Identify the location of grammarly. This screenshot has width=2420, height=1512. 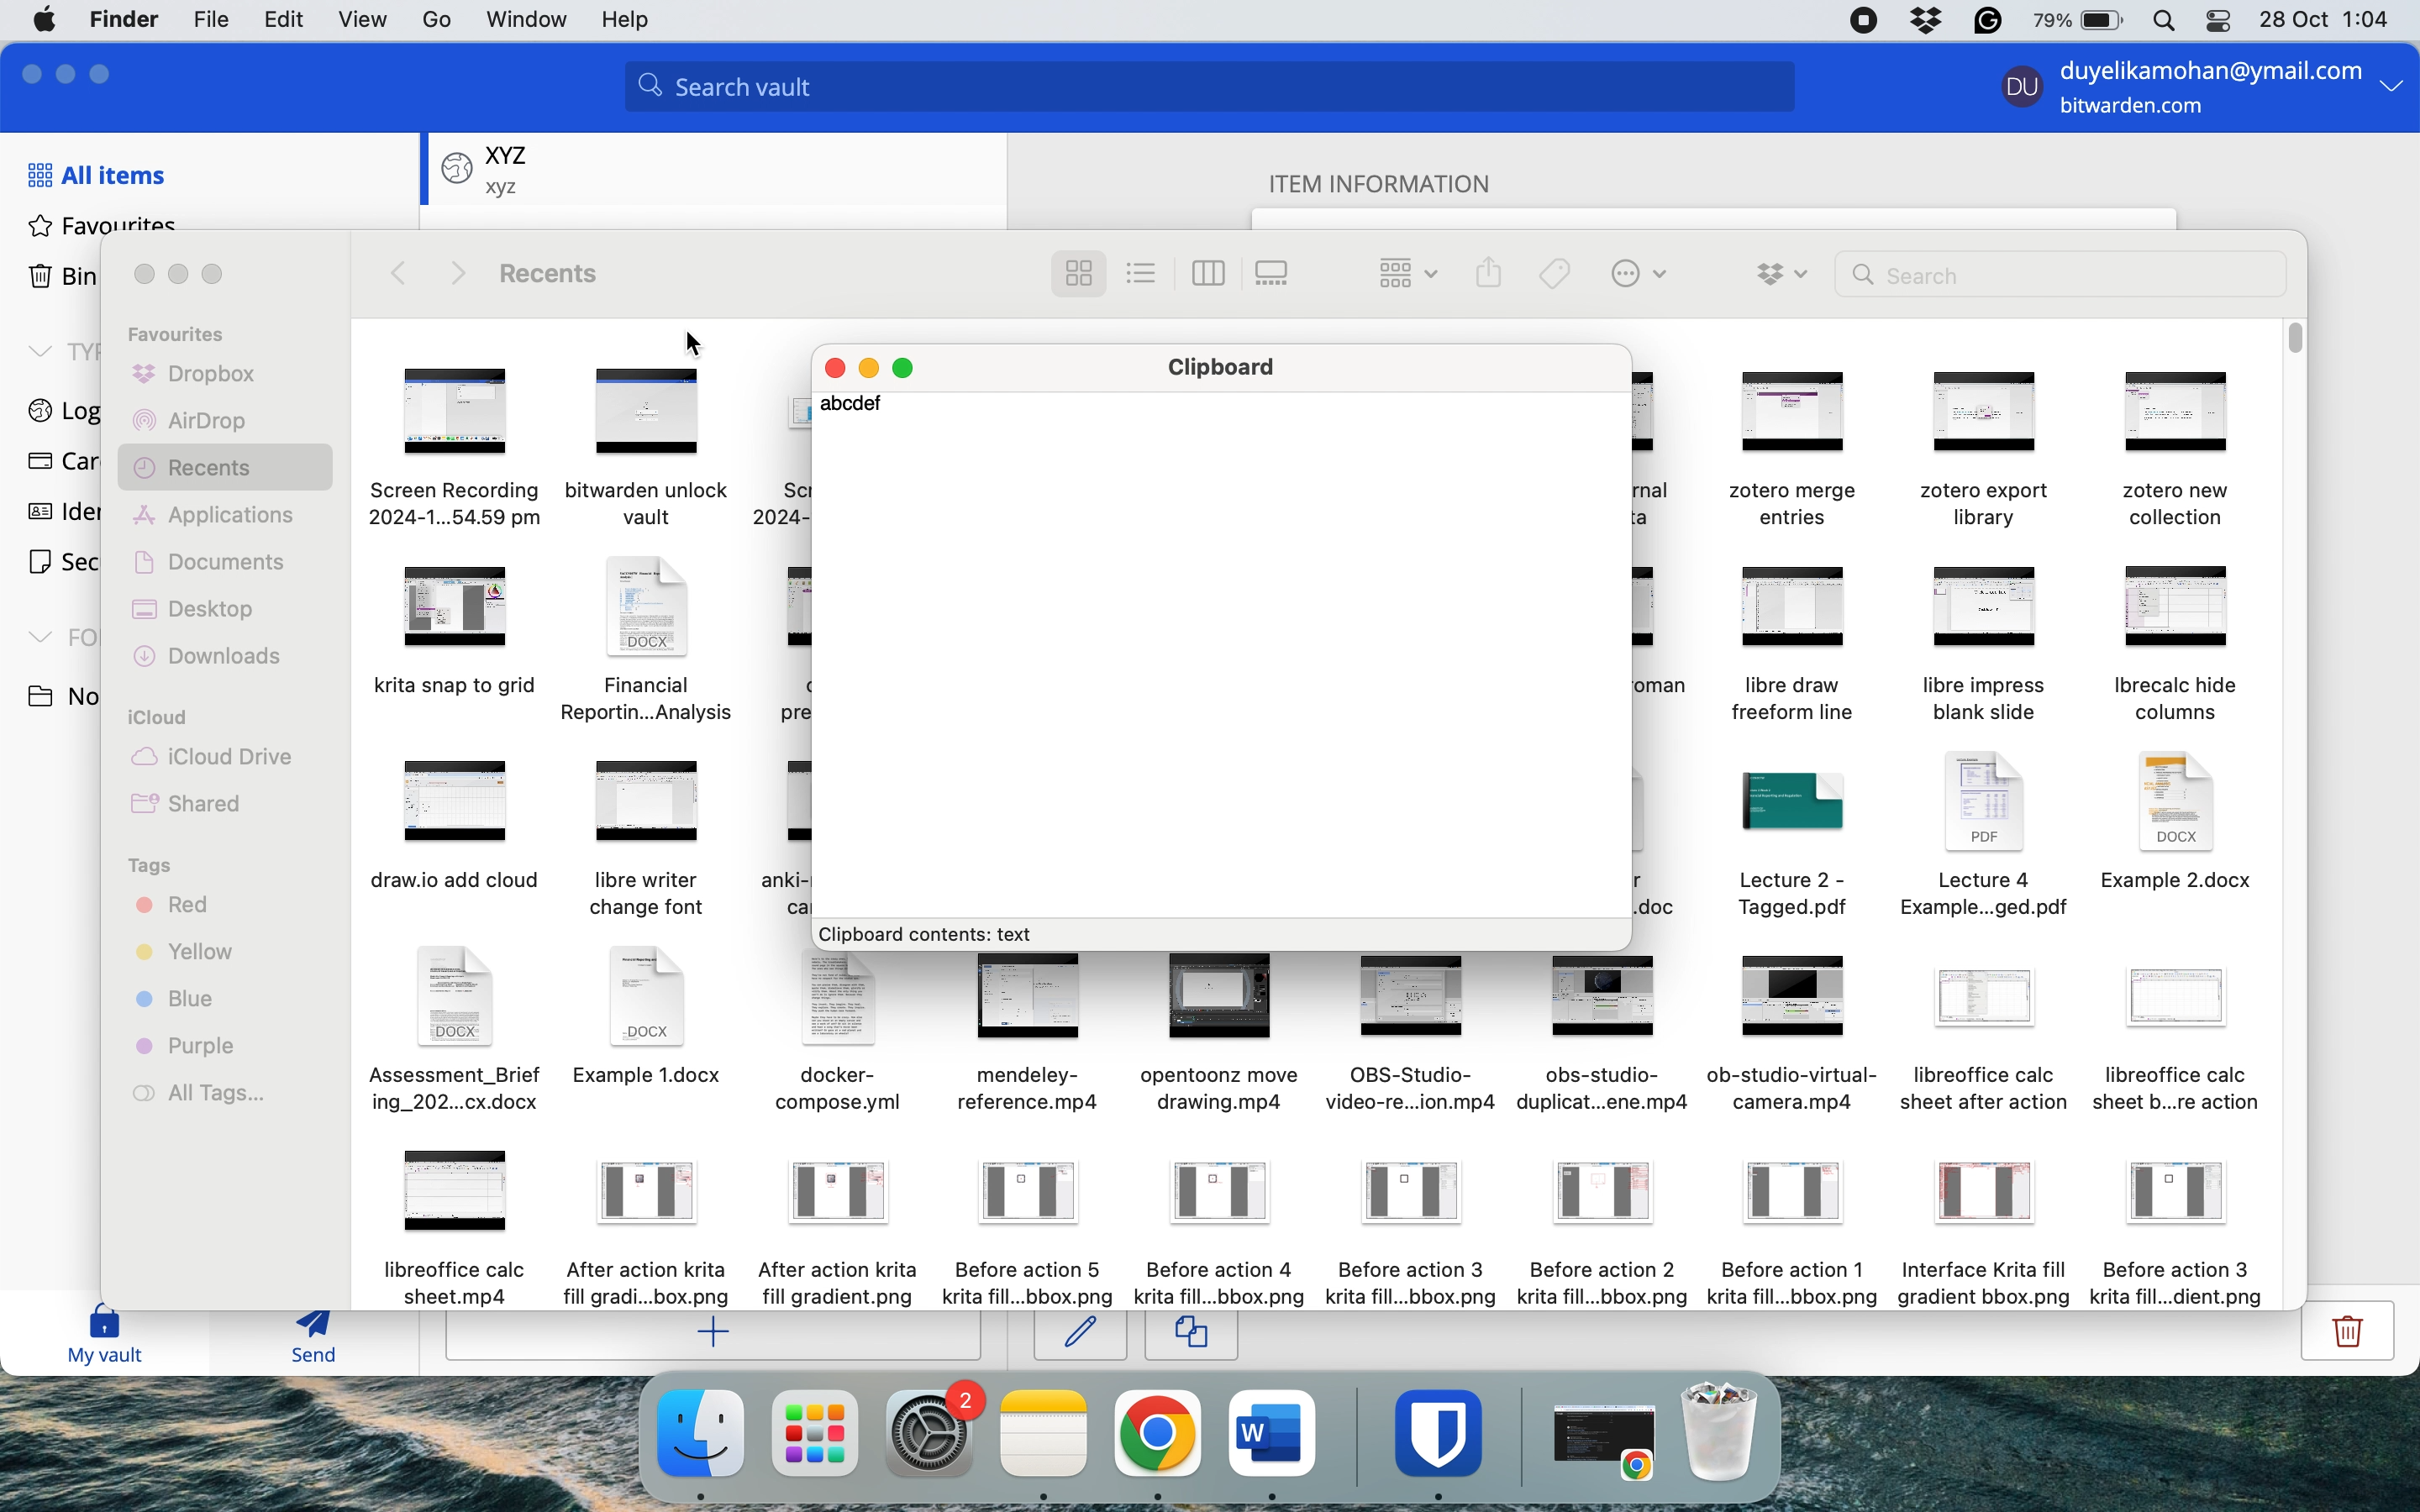
(1985, 21).